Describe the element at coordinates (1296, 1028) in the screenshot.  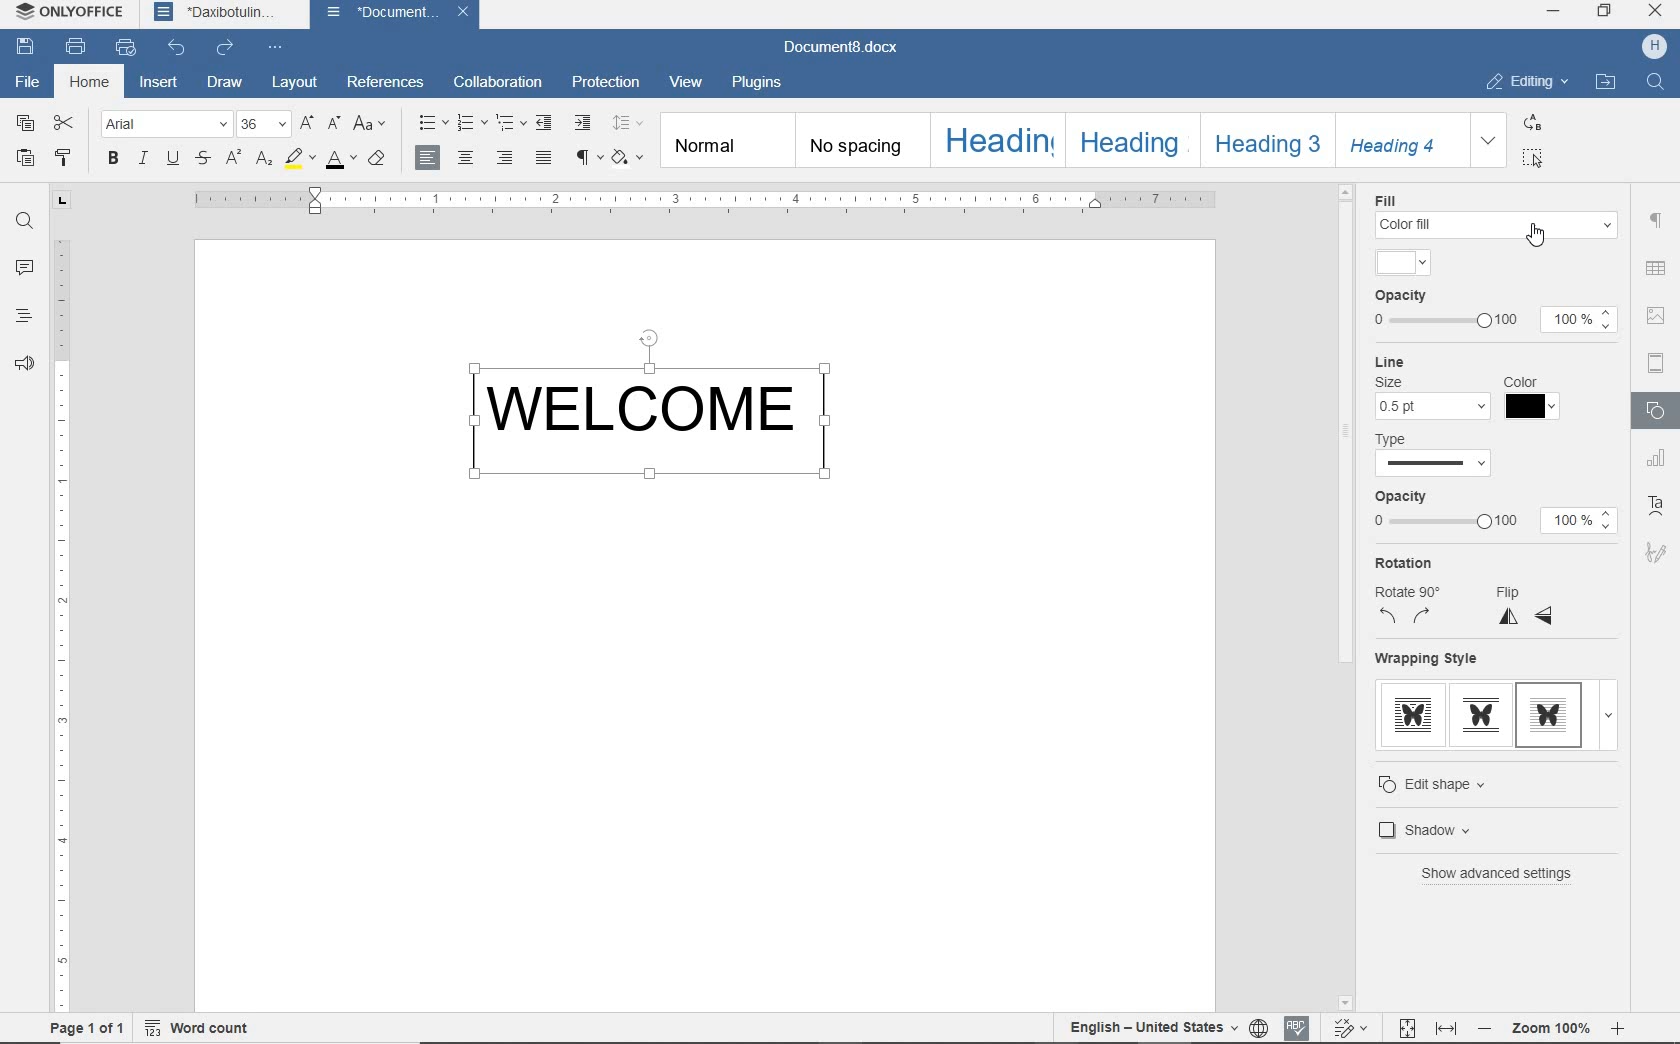
I see `SPELL CHECKING` at that location.